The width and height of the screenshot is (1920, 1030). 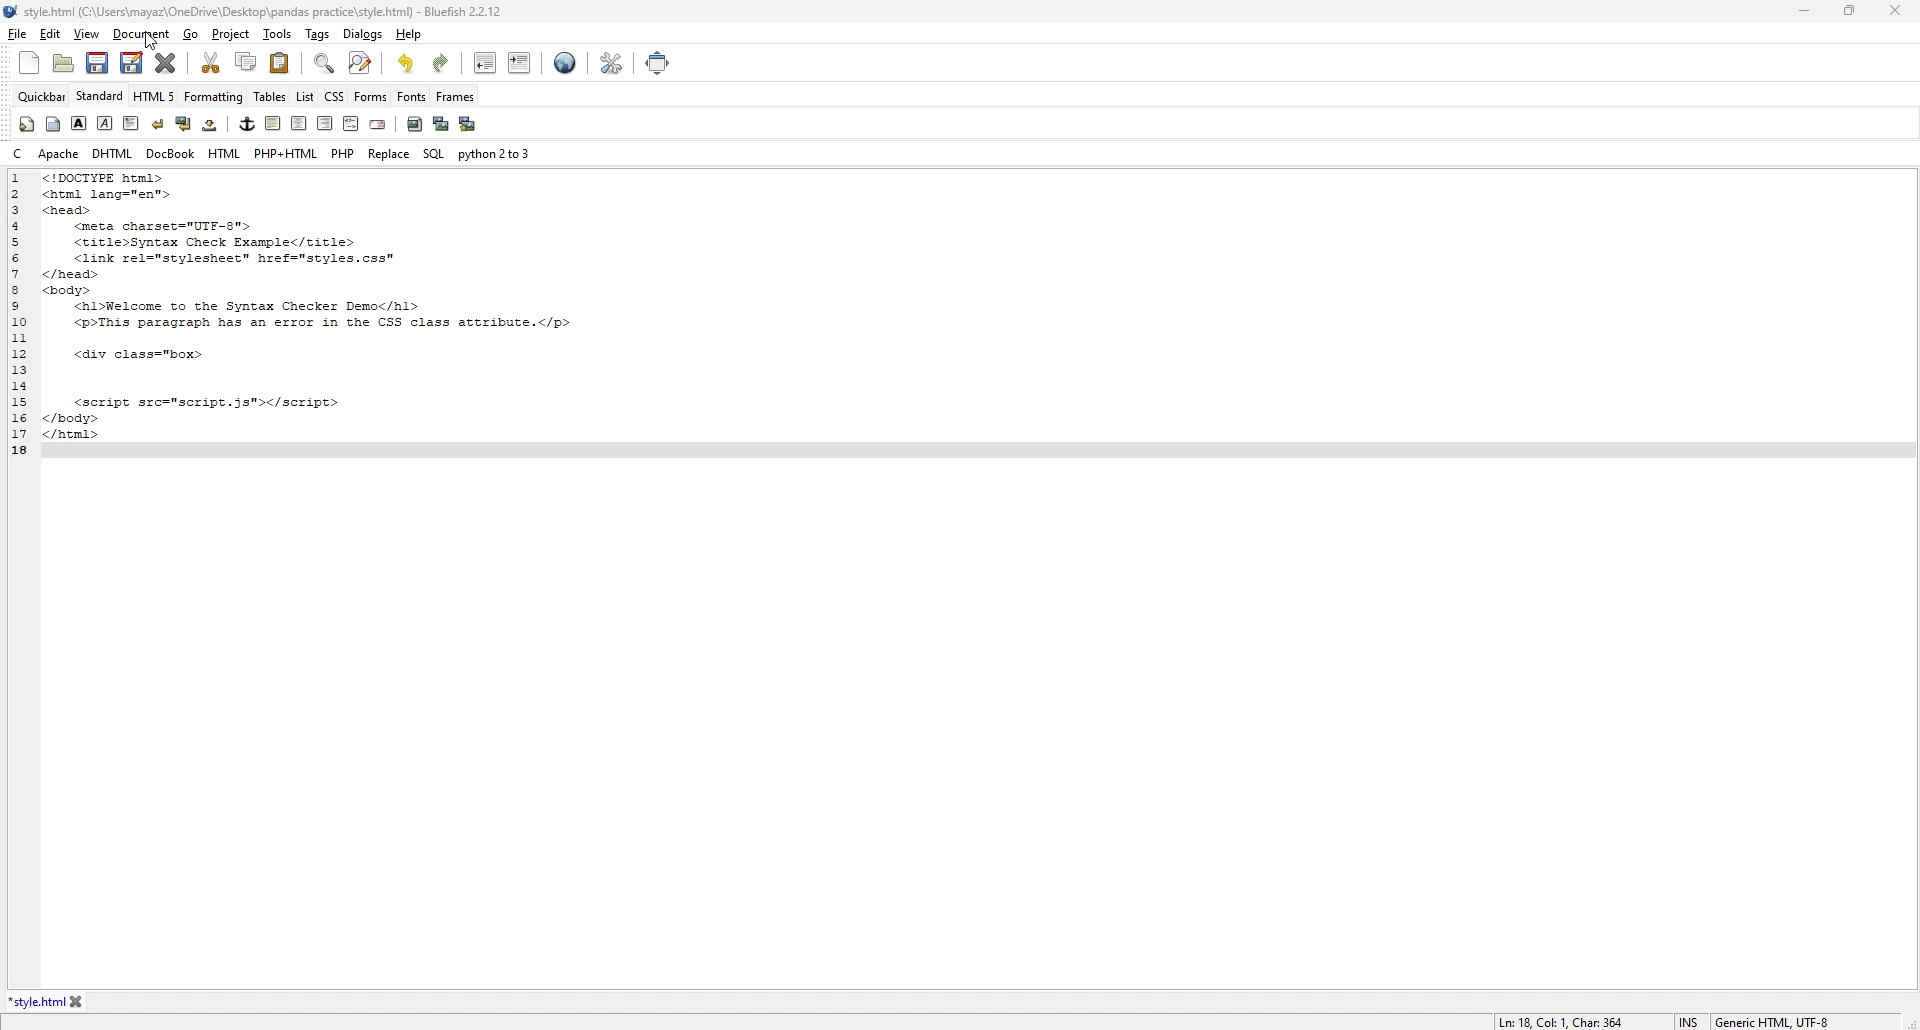 What do you see at coordinates (408, 34) in the screenshot?
I see `help` at bounding box center [408, 34].